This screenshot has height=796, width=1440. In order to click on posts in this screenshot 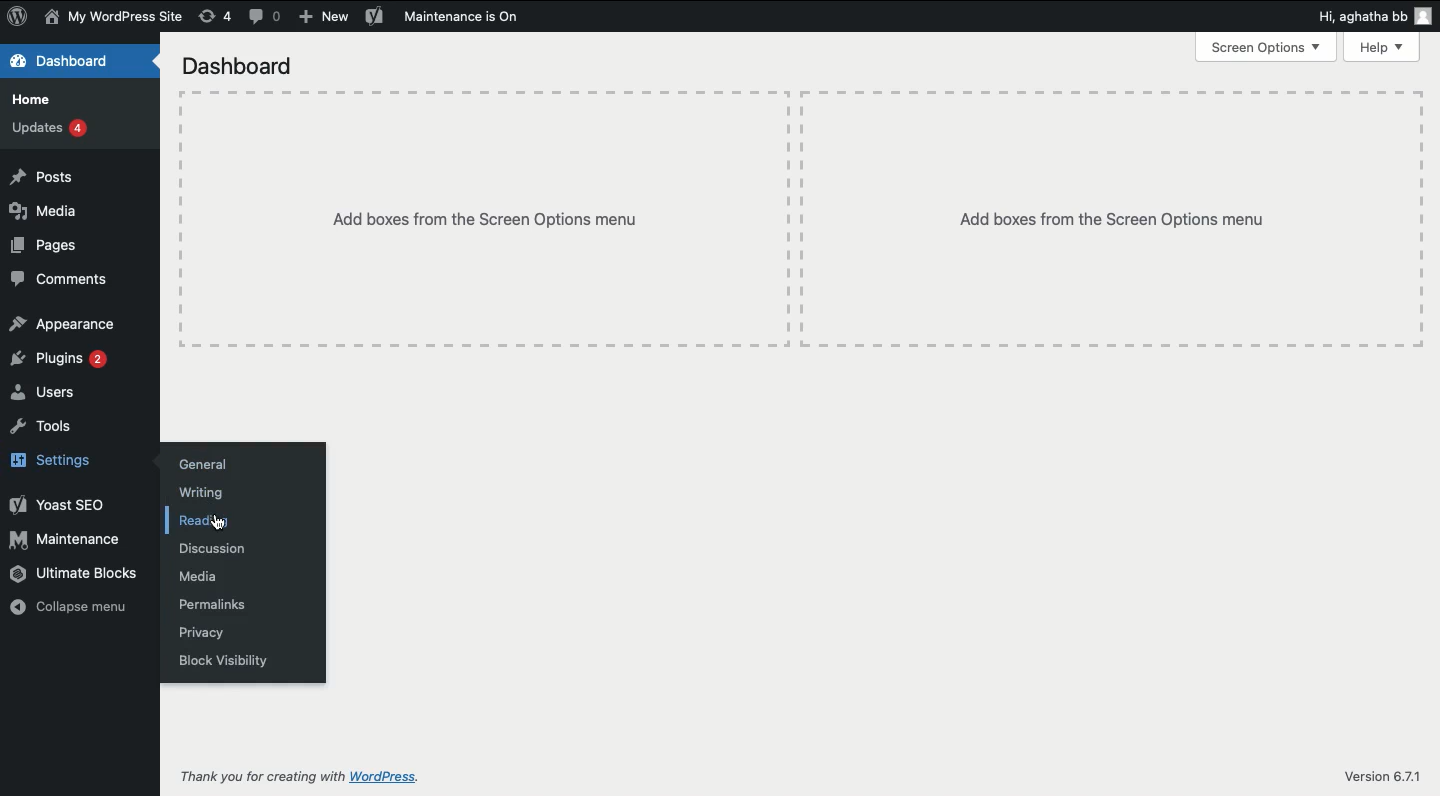, I will do `click(42, 178)`.